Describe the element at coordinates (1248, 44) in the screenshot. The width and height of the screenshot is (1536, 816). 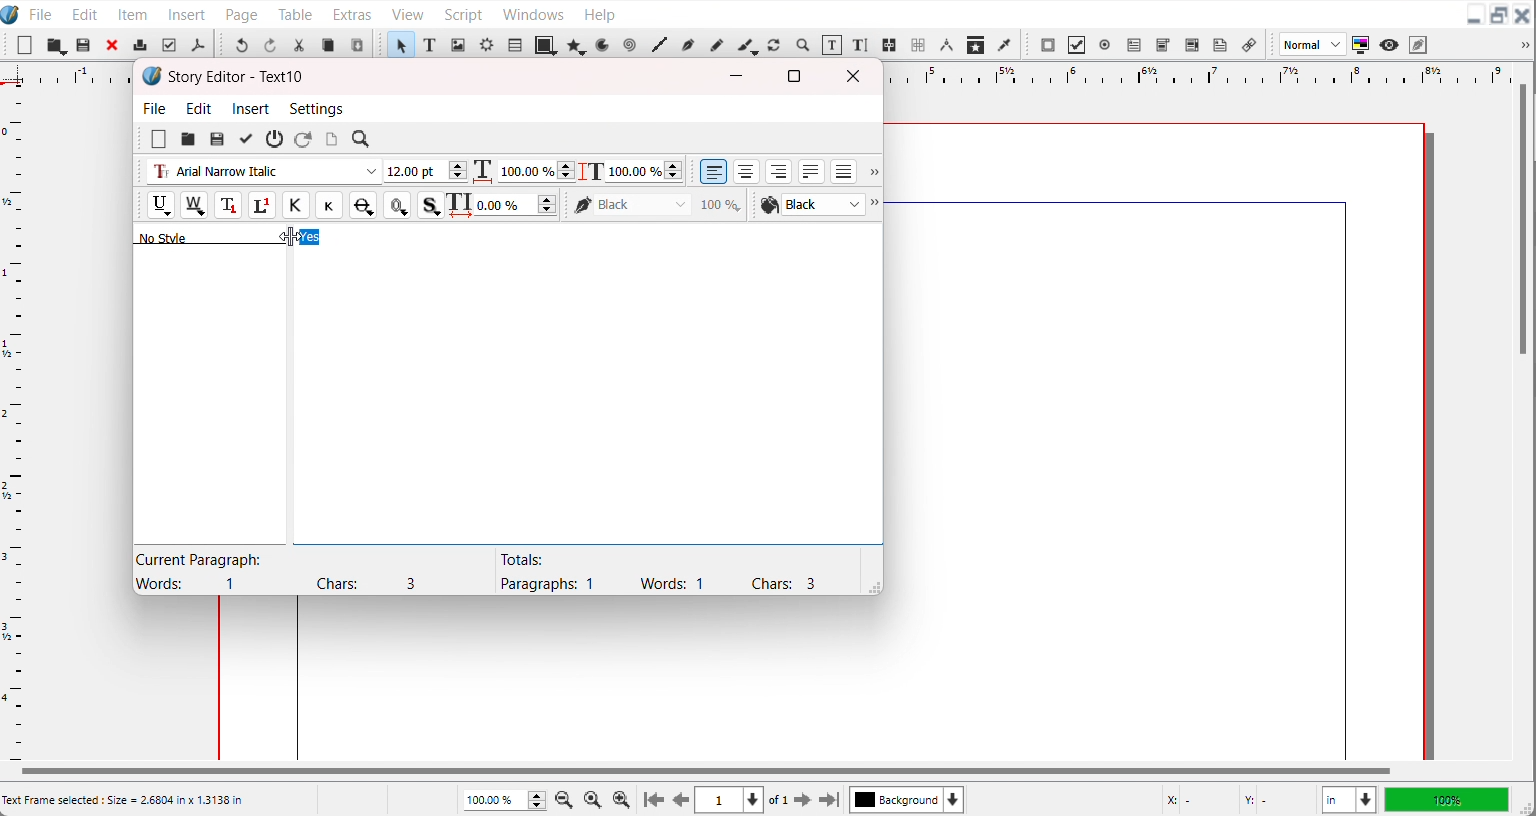
I see `List Annotation` at that location.